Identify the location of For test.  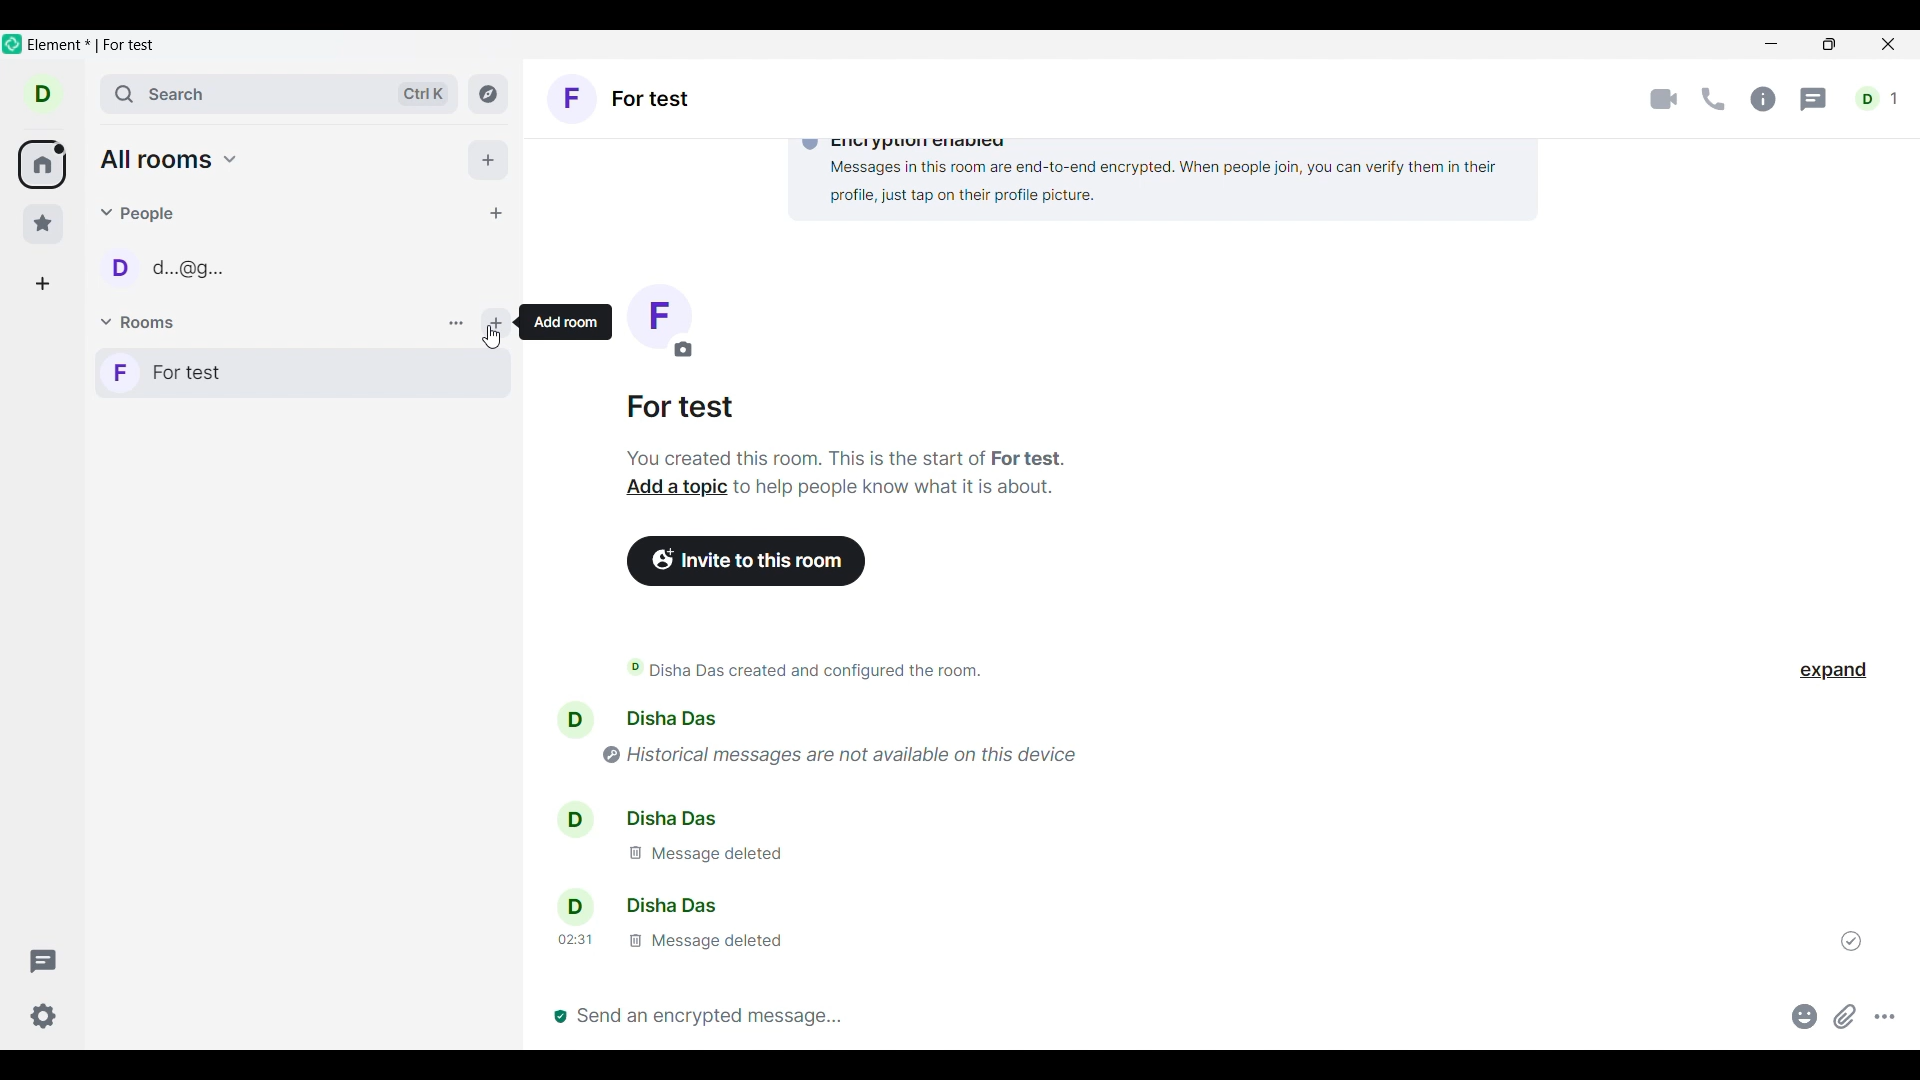
(303, 372).